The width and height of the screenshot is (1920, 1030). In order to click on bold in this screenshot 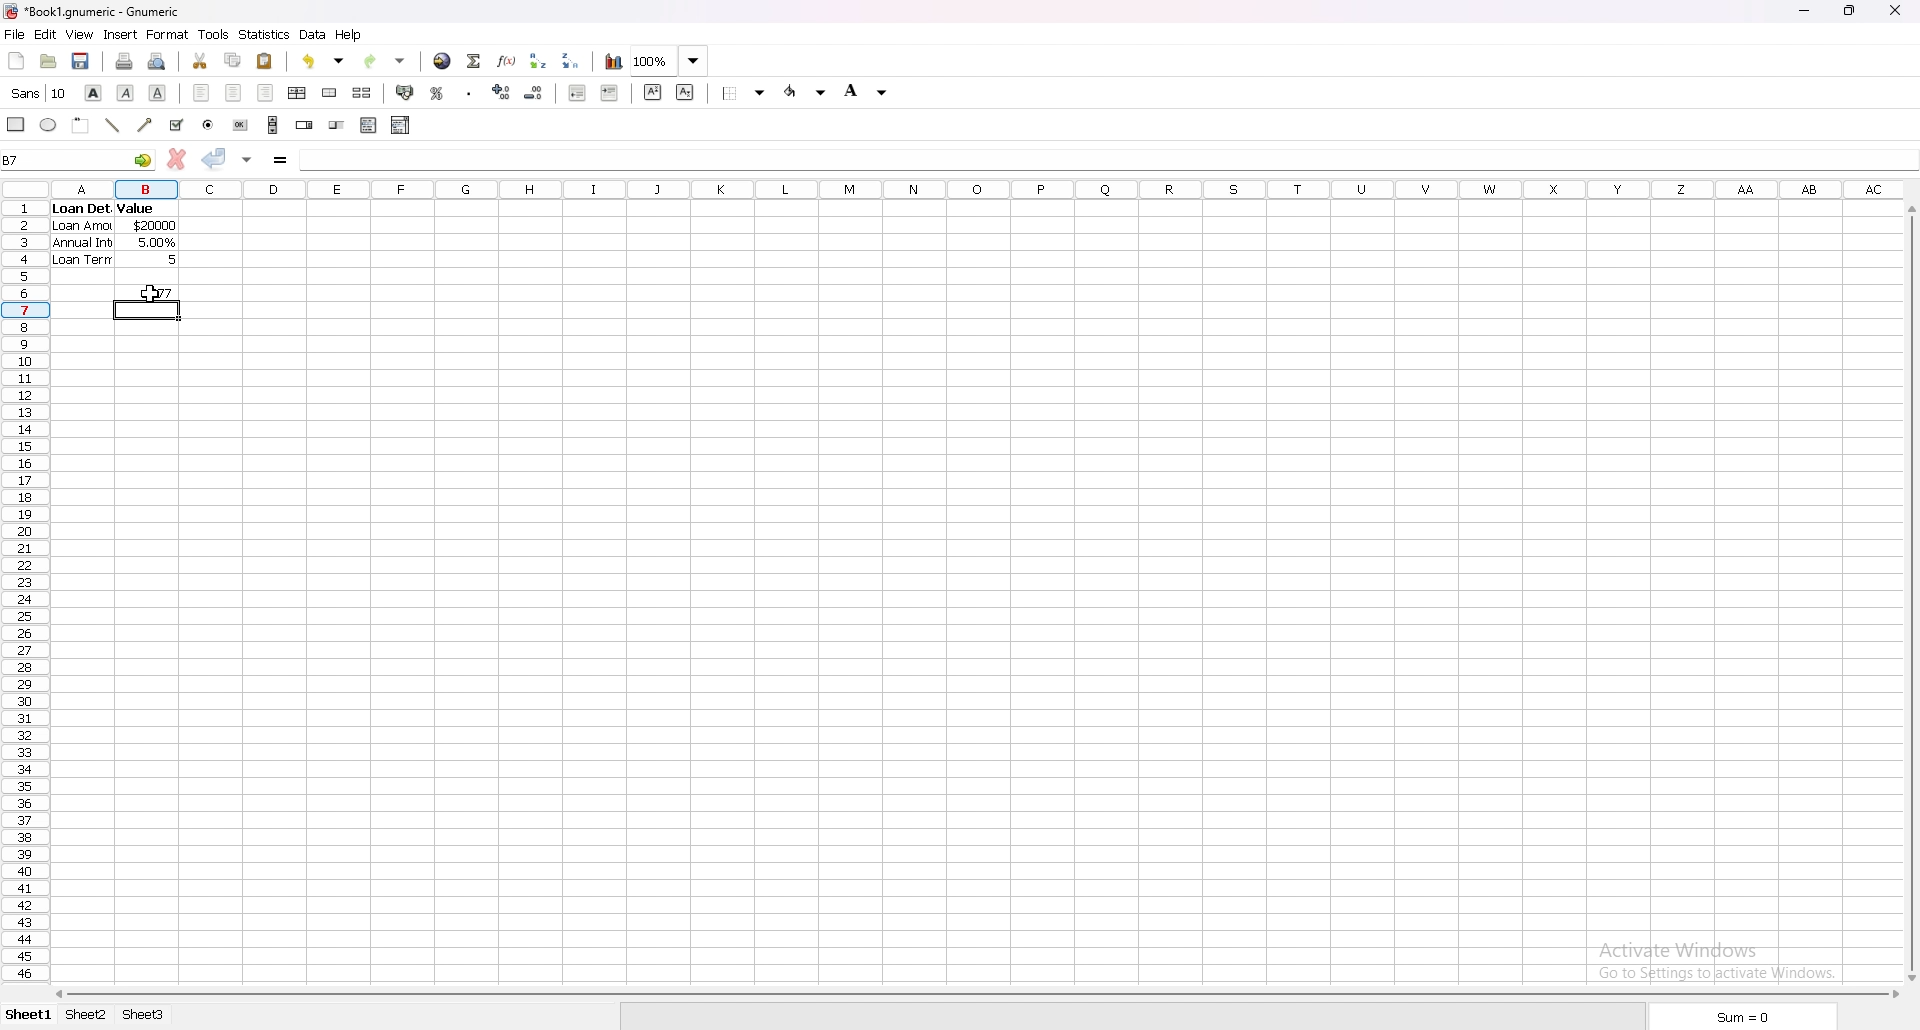, I will do `click(93, 92)`.